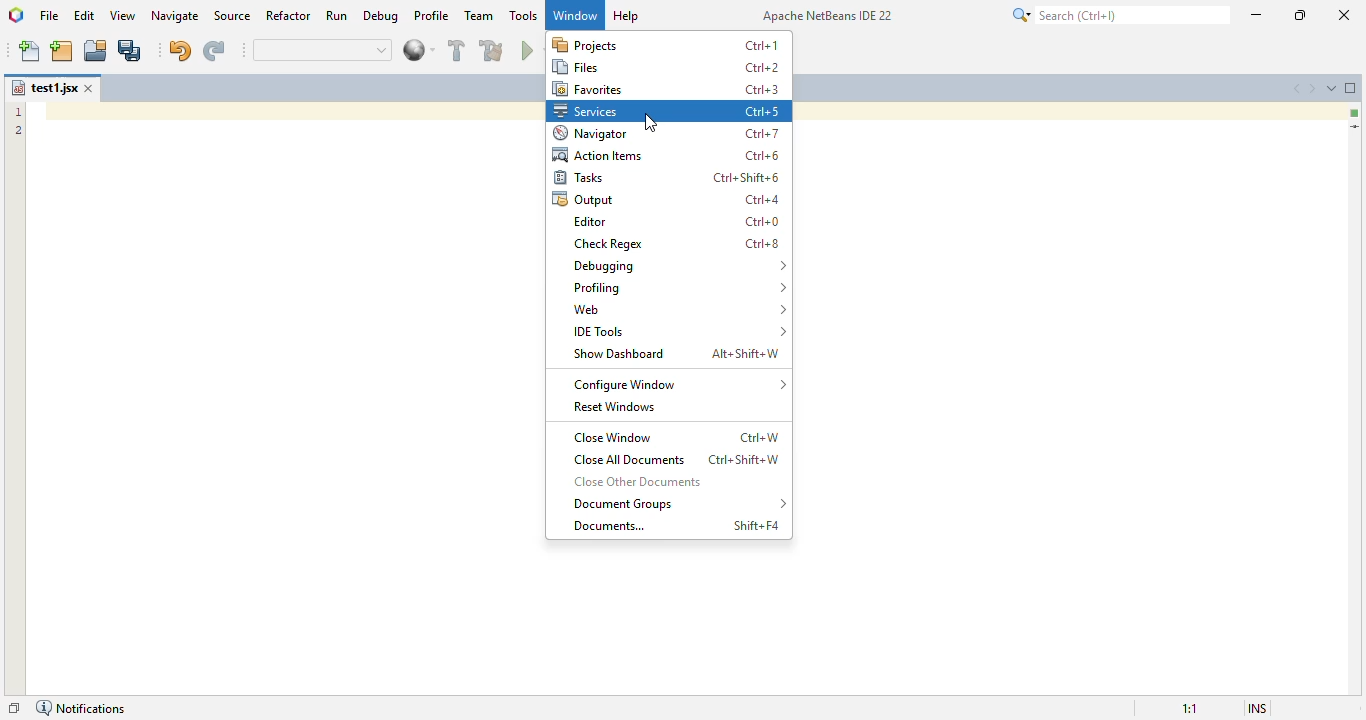 This screenshot has width=1366, height=720. What do you see at coordinates (762, 199) in the screenshot?
I see `shortcut for output` at bounding box center [762, 199].